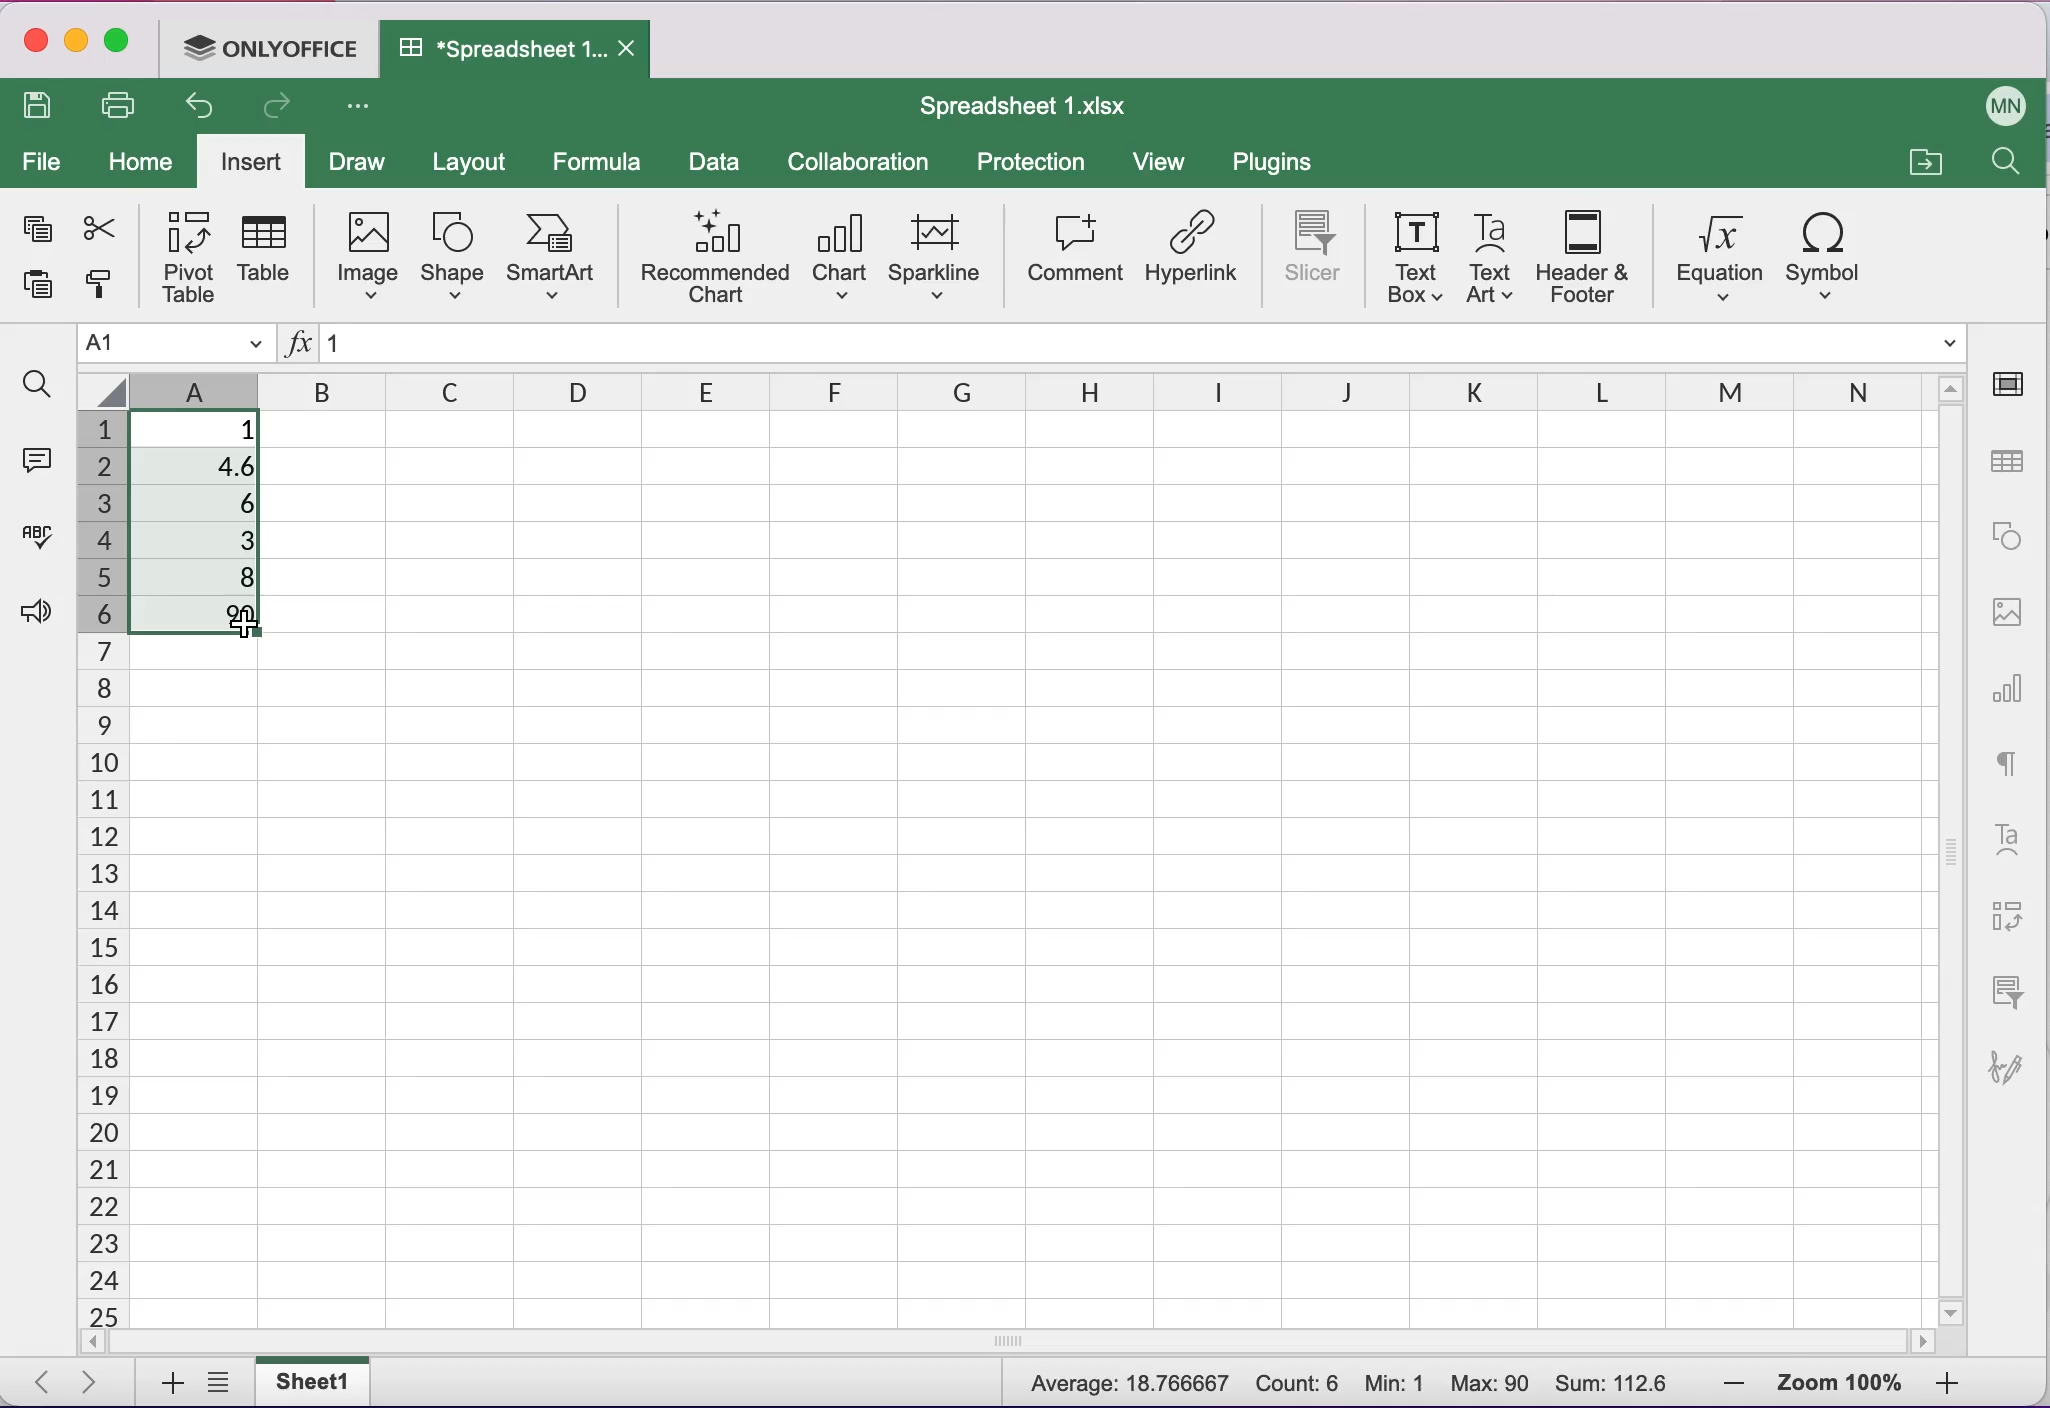  What do you see at coordinates (193, 106) in the screenshot?
I see `undo` at bounding box center [193, 106].